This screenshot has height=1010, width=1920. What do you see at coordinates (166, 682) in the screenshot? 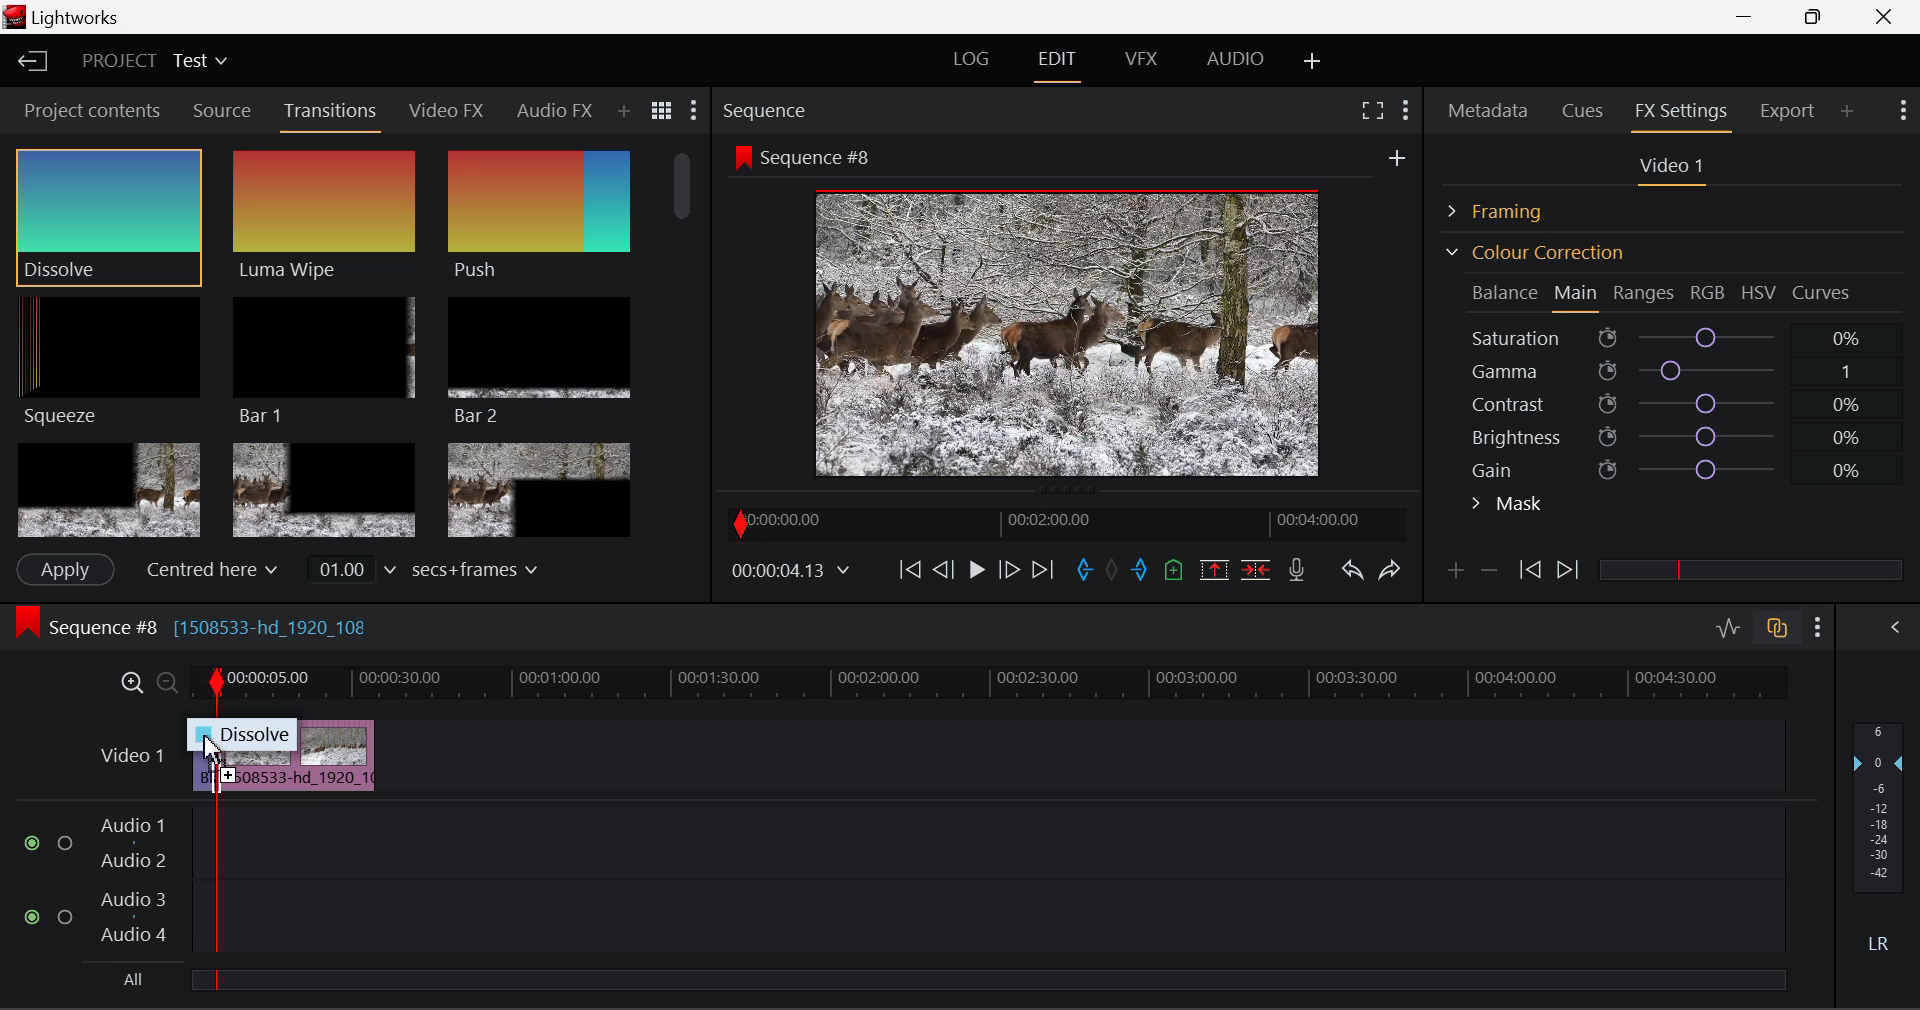
I see `Timeline Zoom Out` at bounding box center [166, 682].